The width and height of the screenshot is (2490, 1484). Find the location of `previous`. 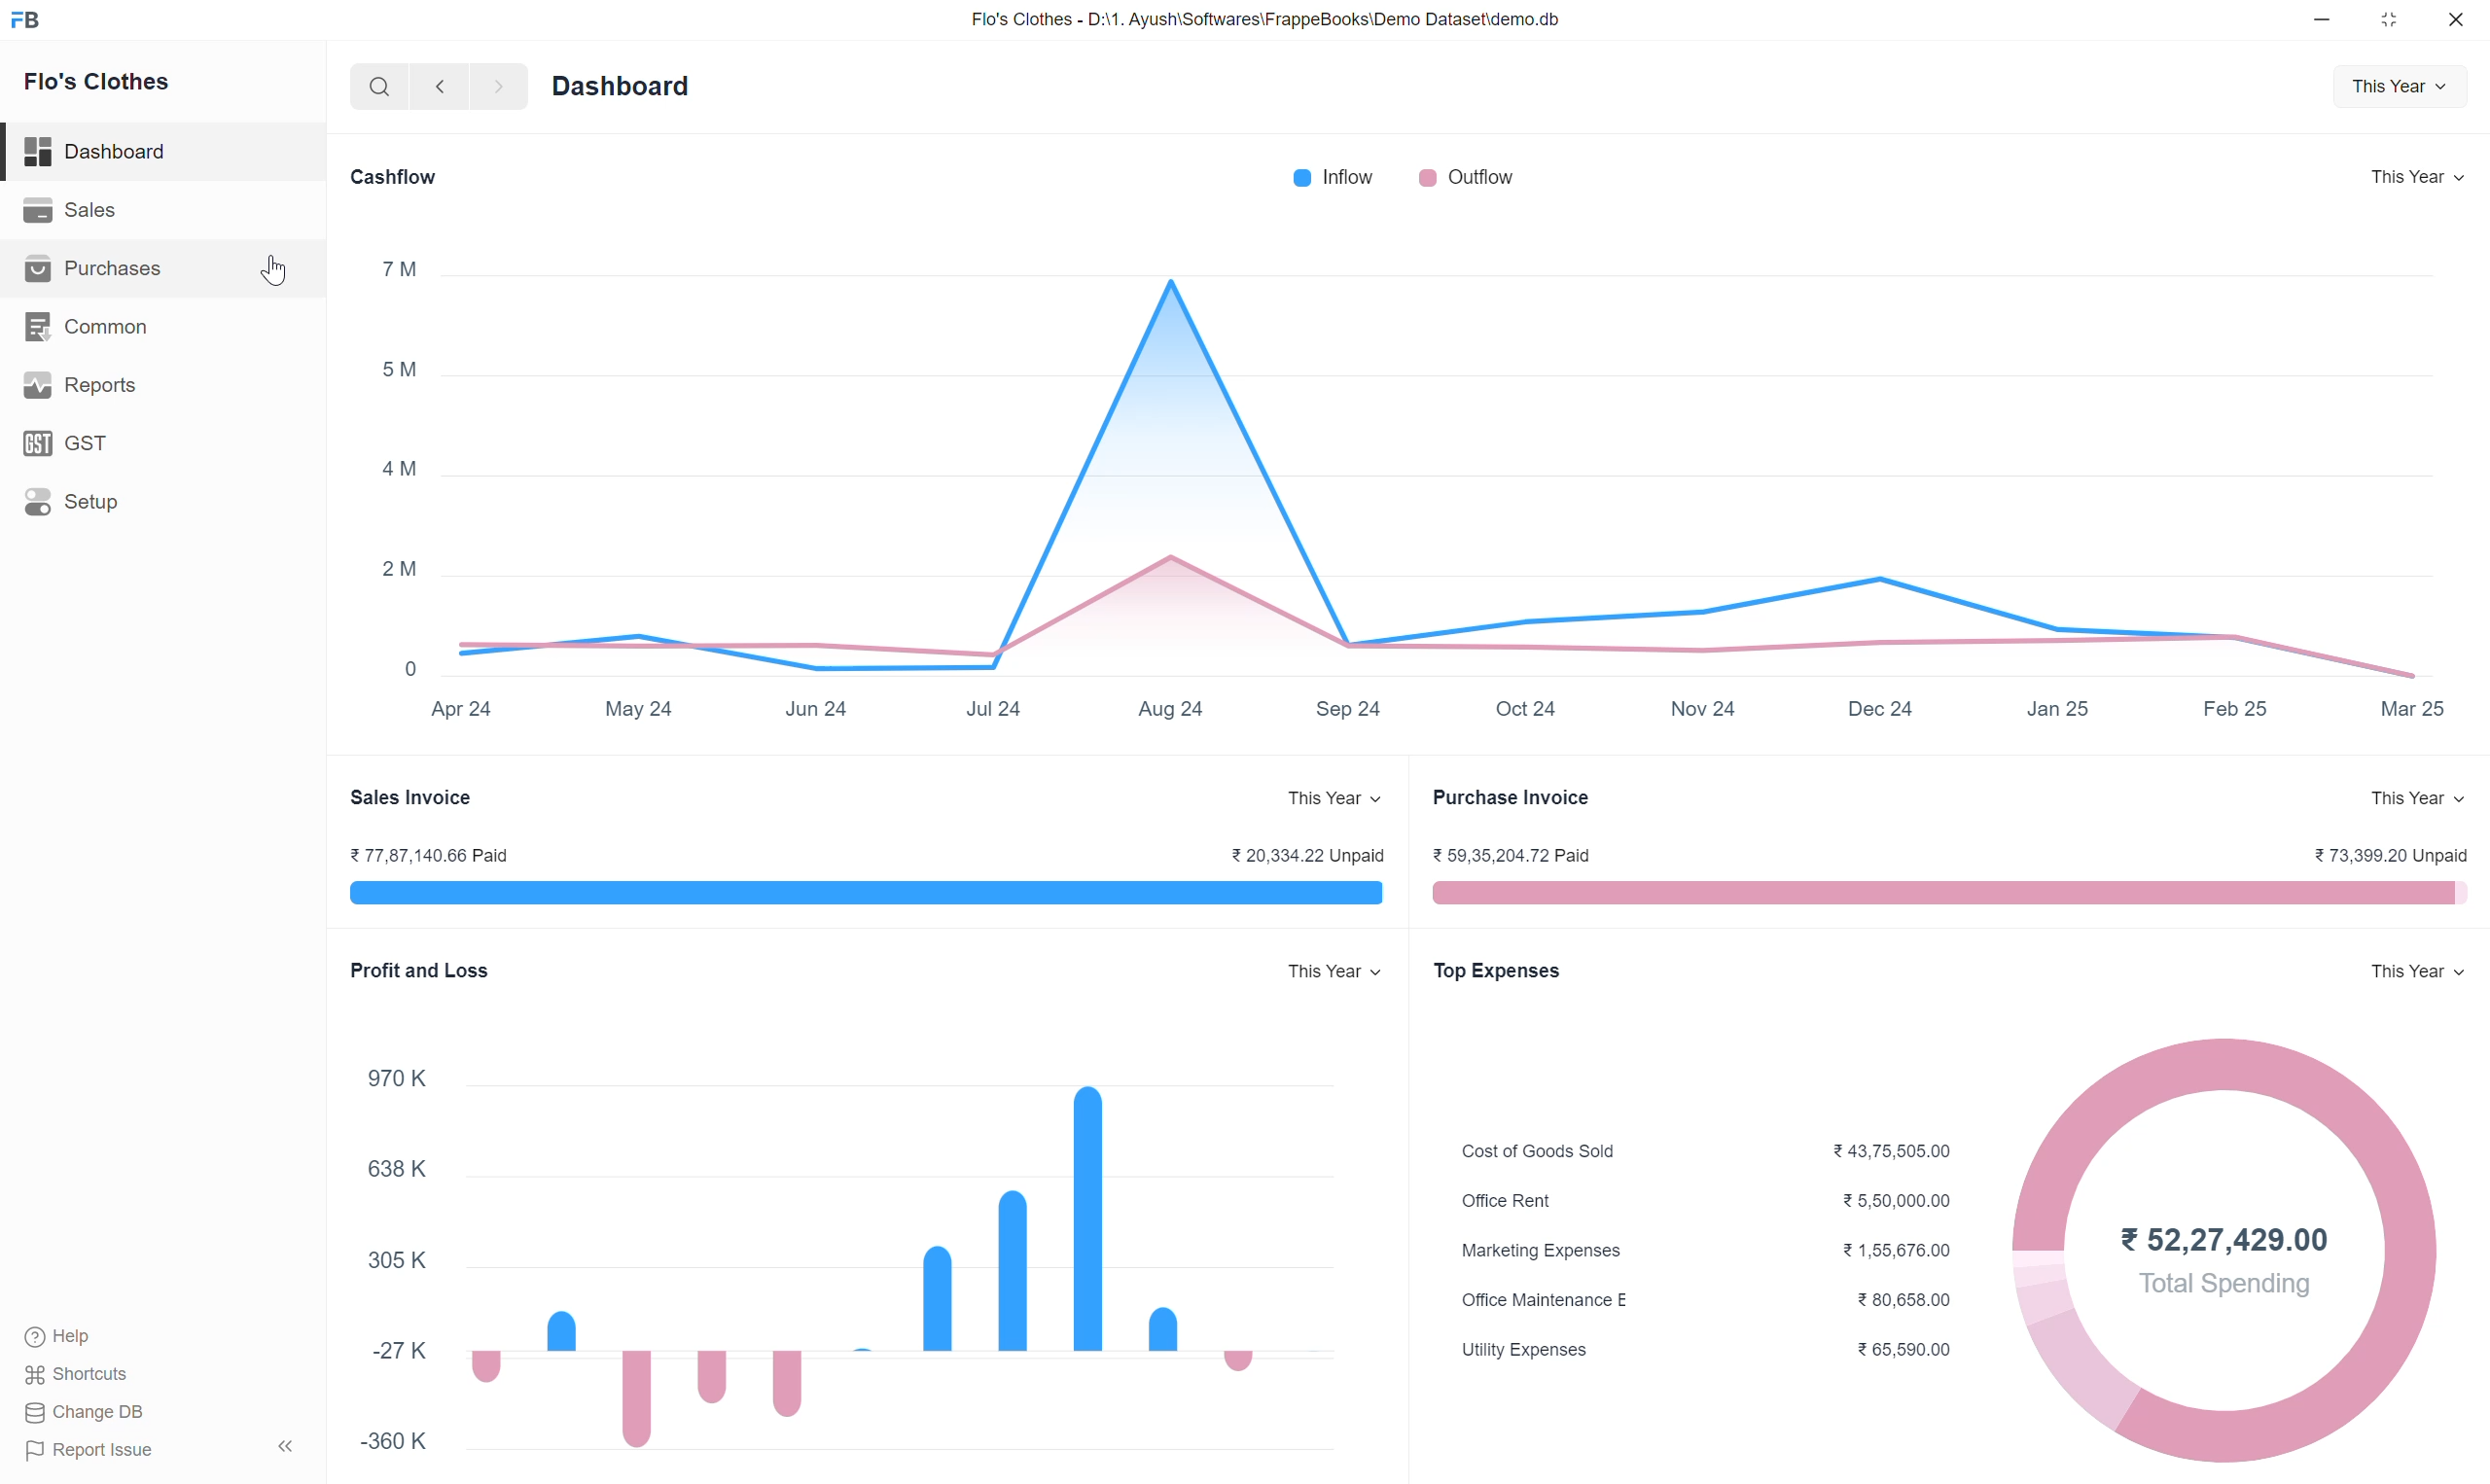

previous is located at coordinates (495, 85).